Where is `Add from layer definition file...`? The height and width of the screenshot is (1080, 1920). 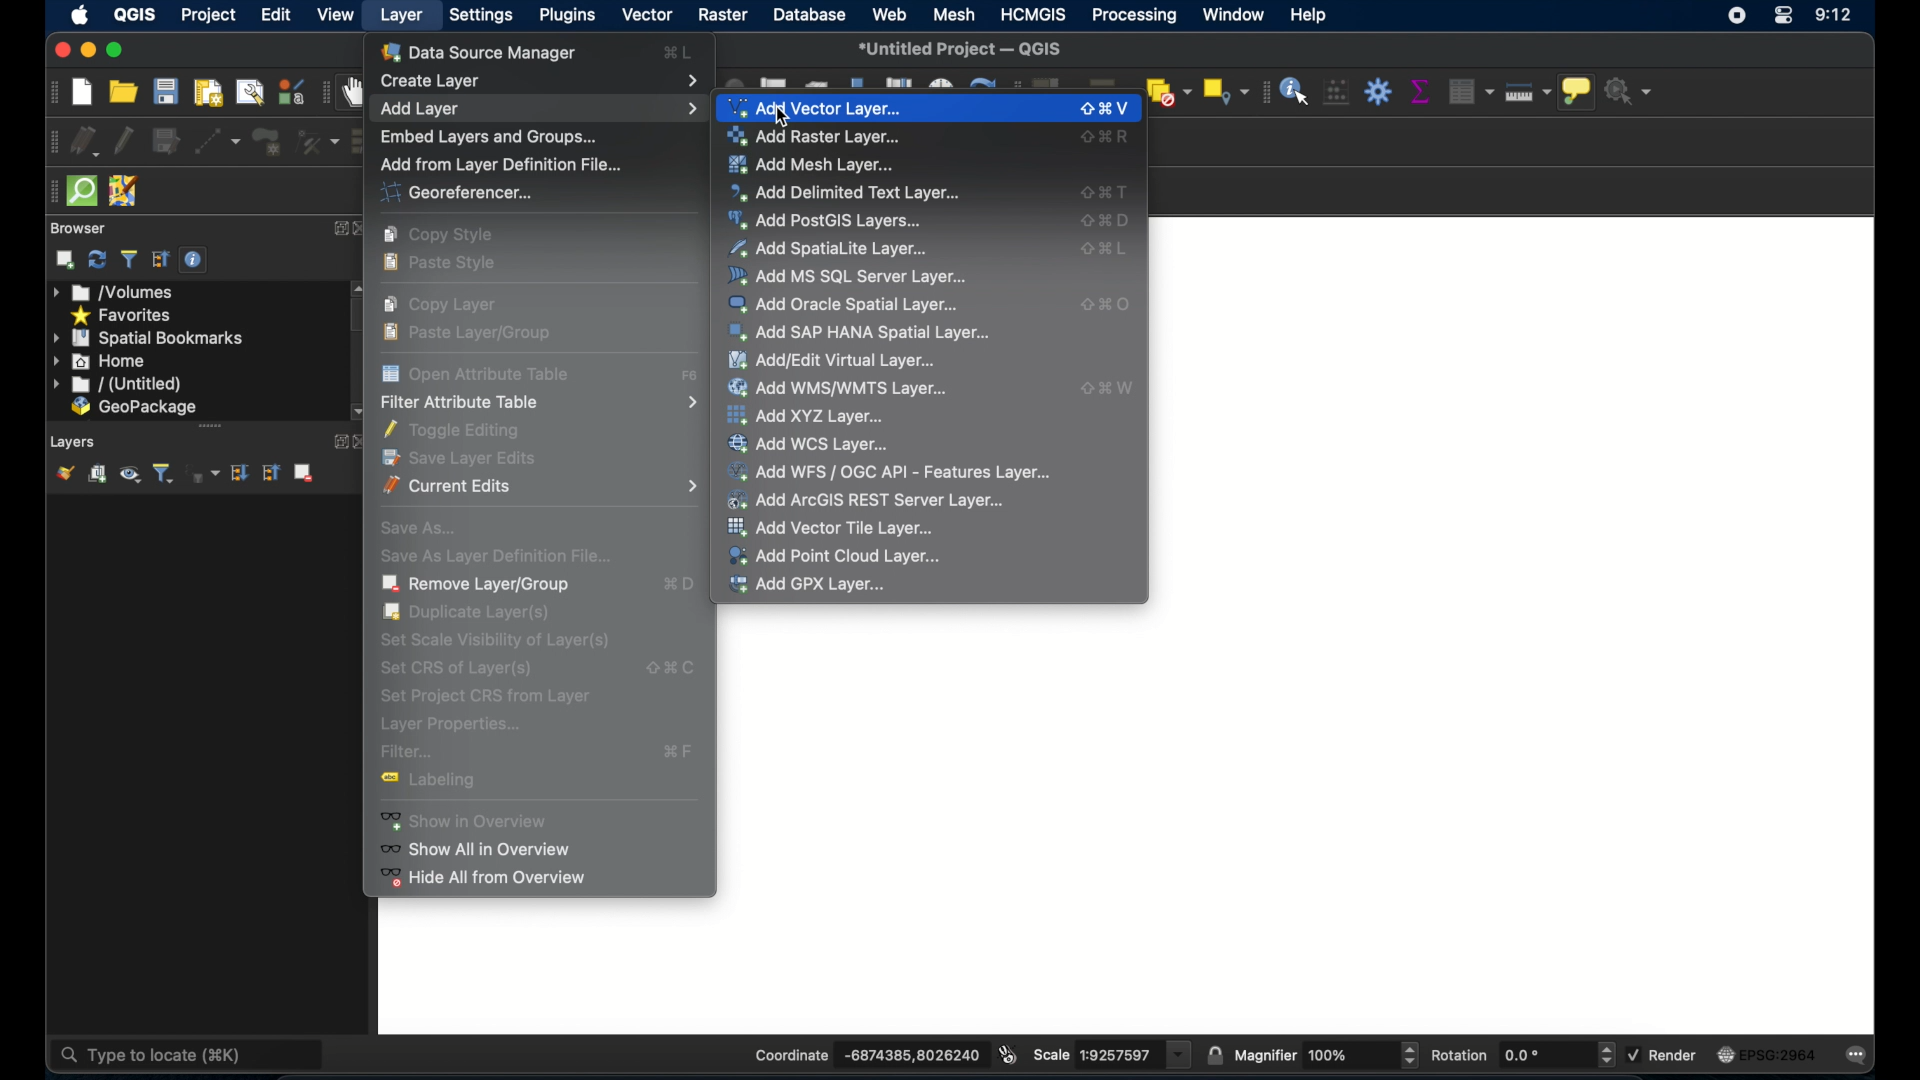
Add from layer definition file... is located at coordinates (505, 163).